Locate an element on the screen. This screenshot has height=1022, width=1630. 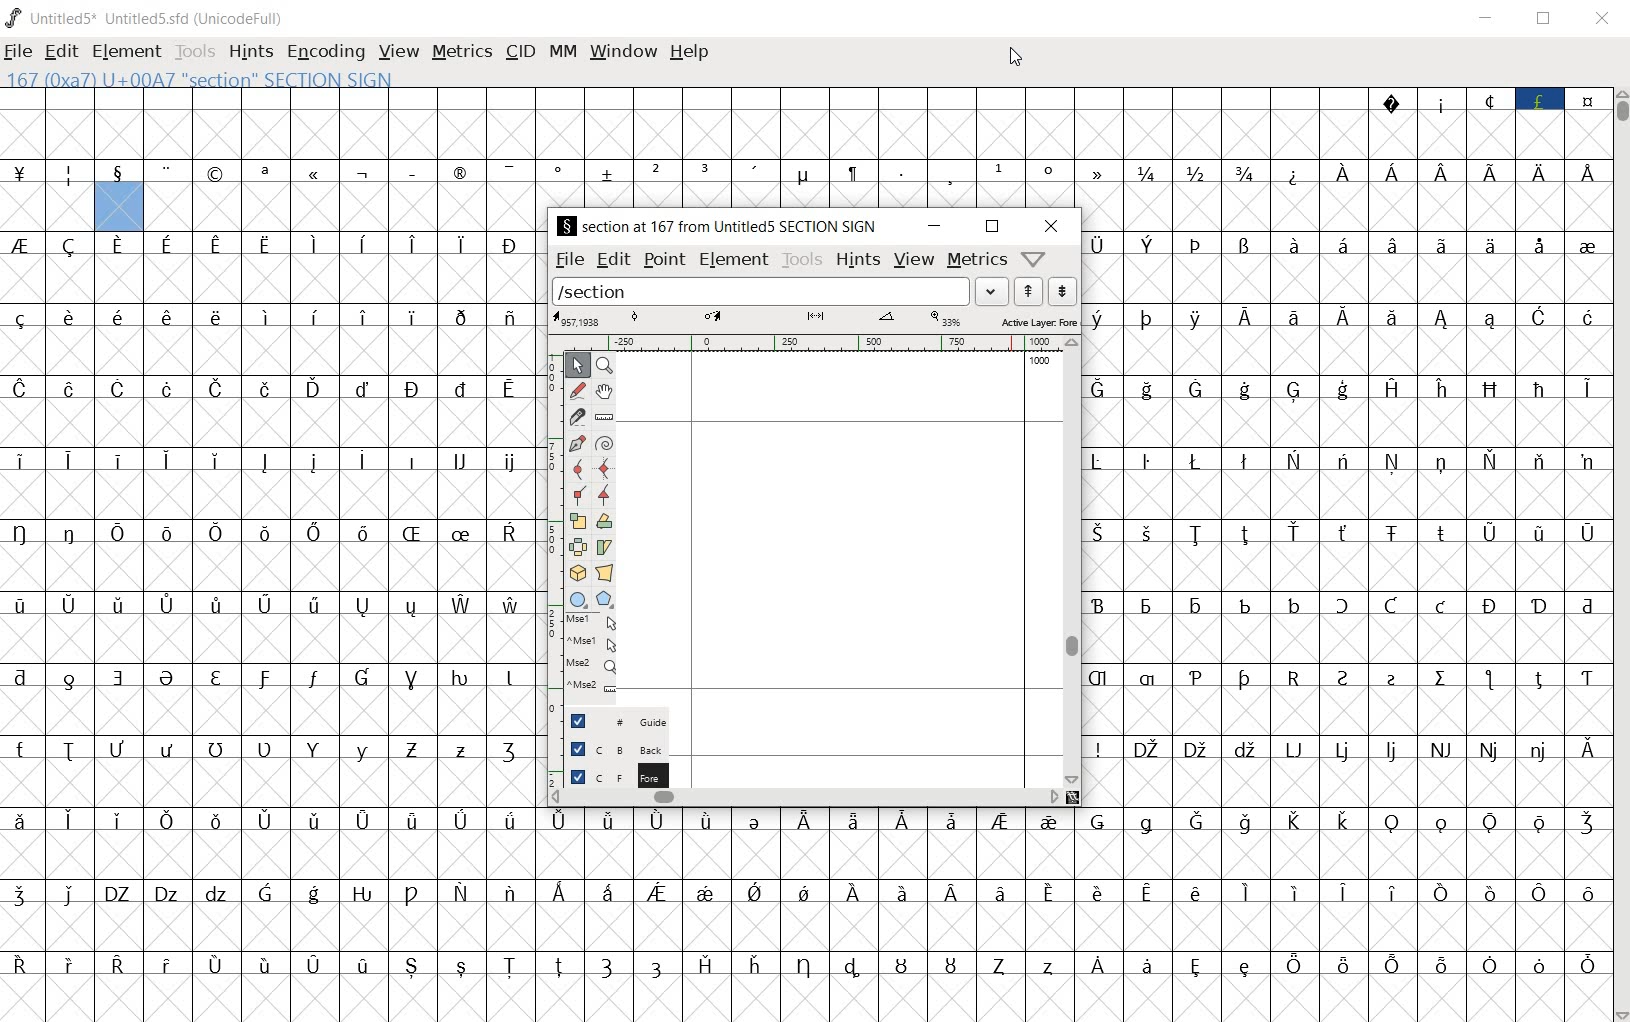
empty cells is located at coordinates (1347, 496).